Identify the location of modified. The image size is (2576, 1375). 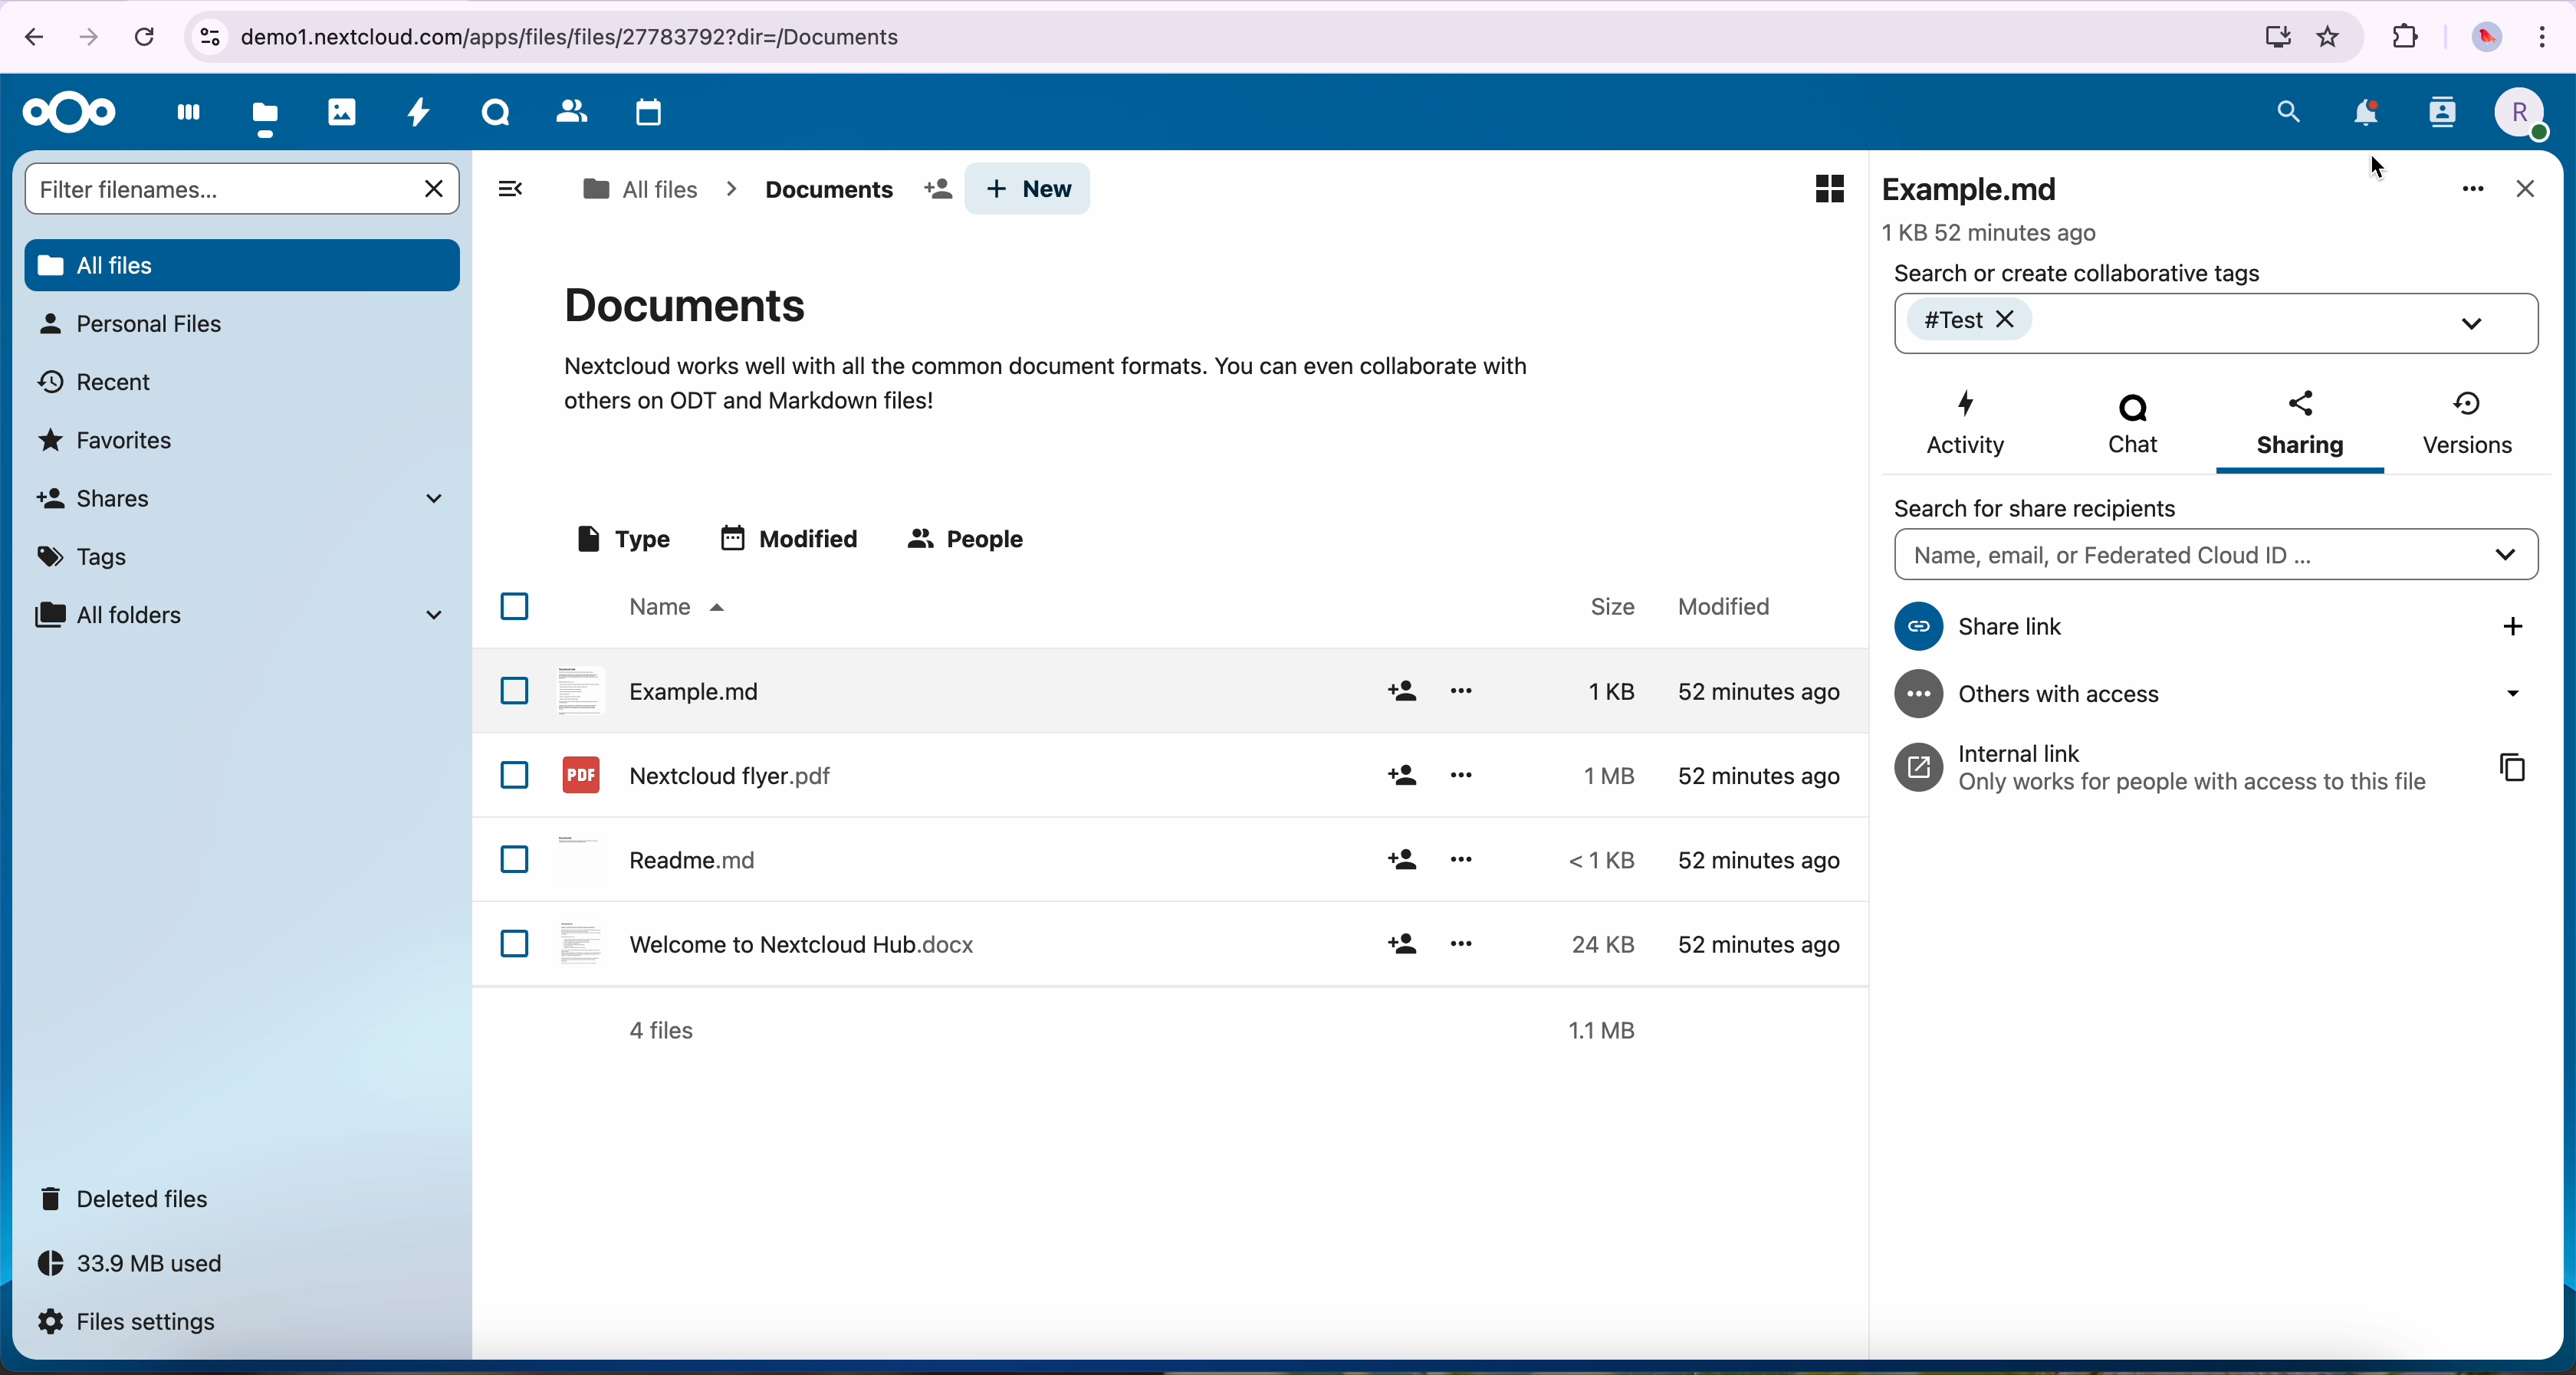
(1757, 776).